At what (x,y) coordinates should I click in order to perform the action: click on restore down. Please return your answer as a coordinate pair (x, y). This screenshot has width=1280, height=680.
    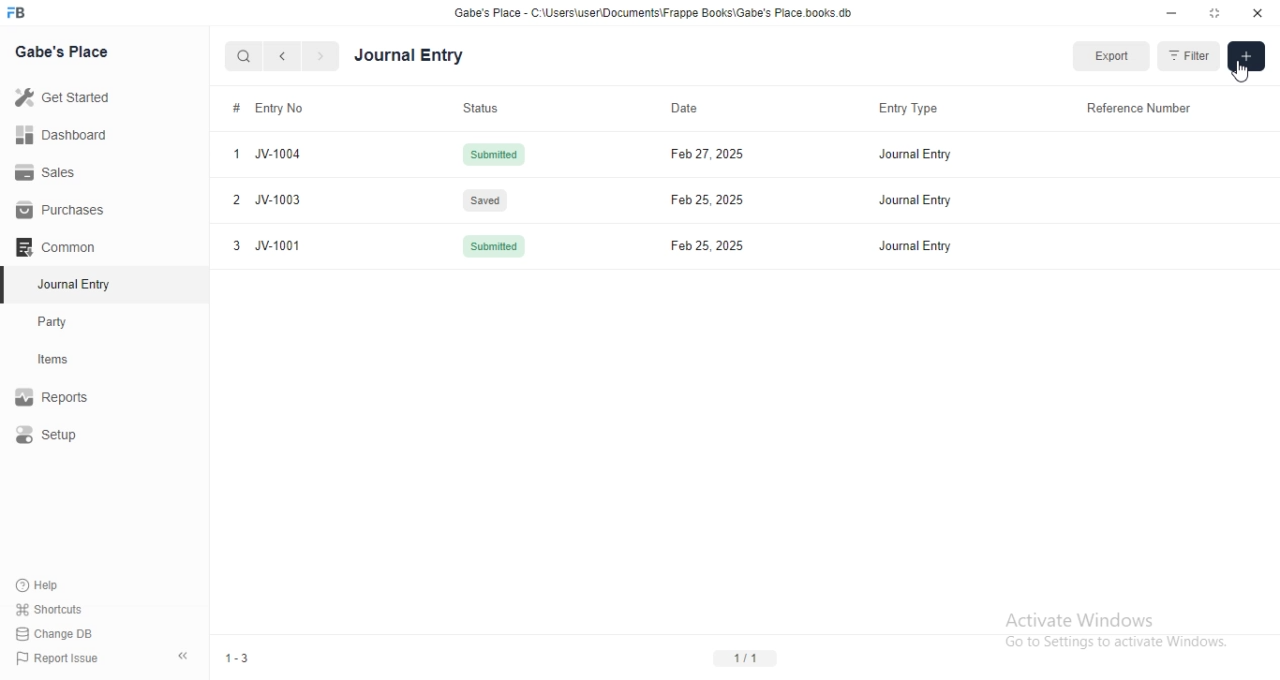
    Looking at the image, I should click on (1216, 15).